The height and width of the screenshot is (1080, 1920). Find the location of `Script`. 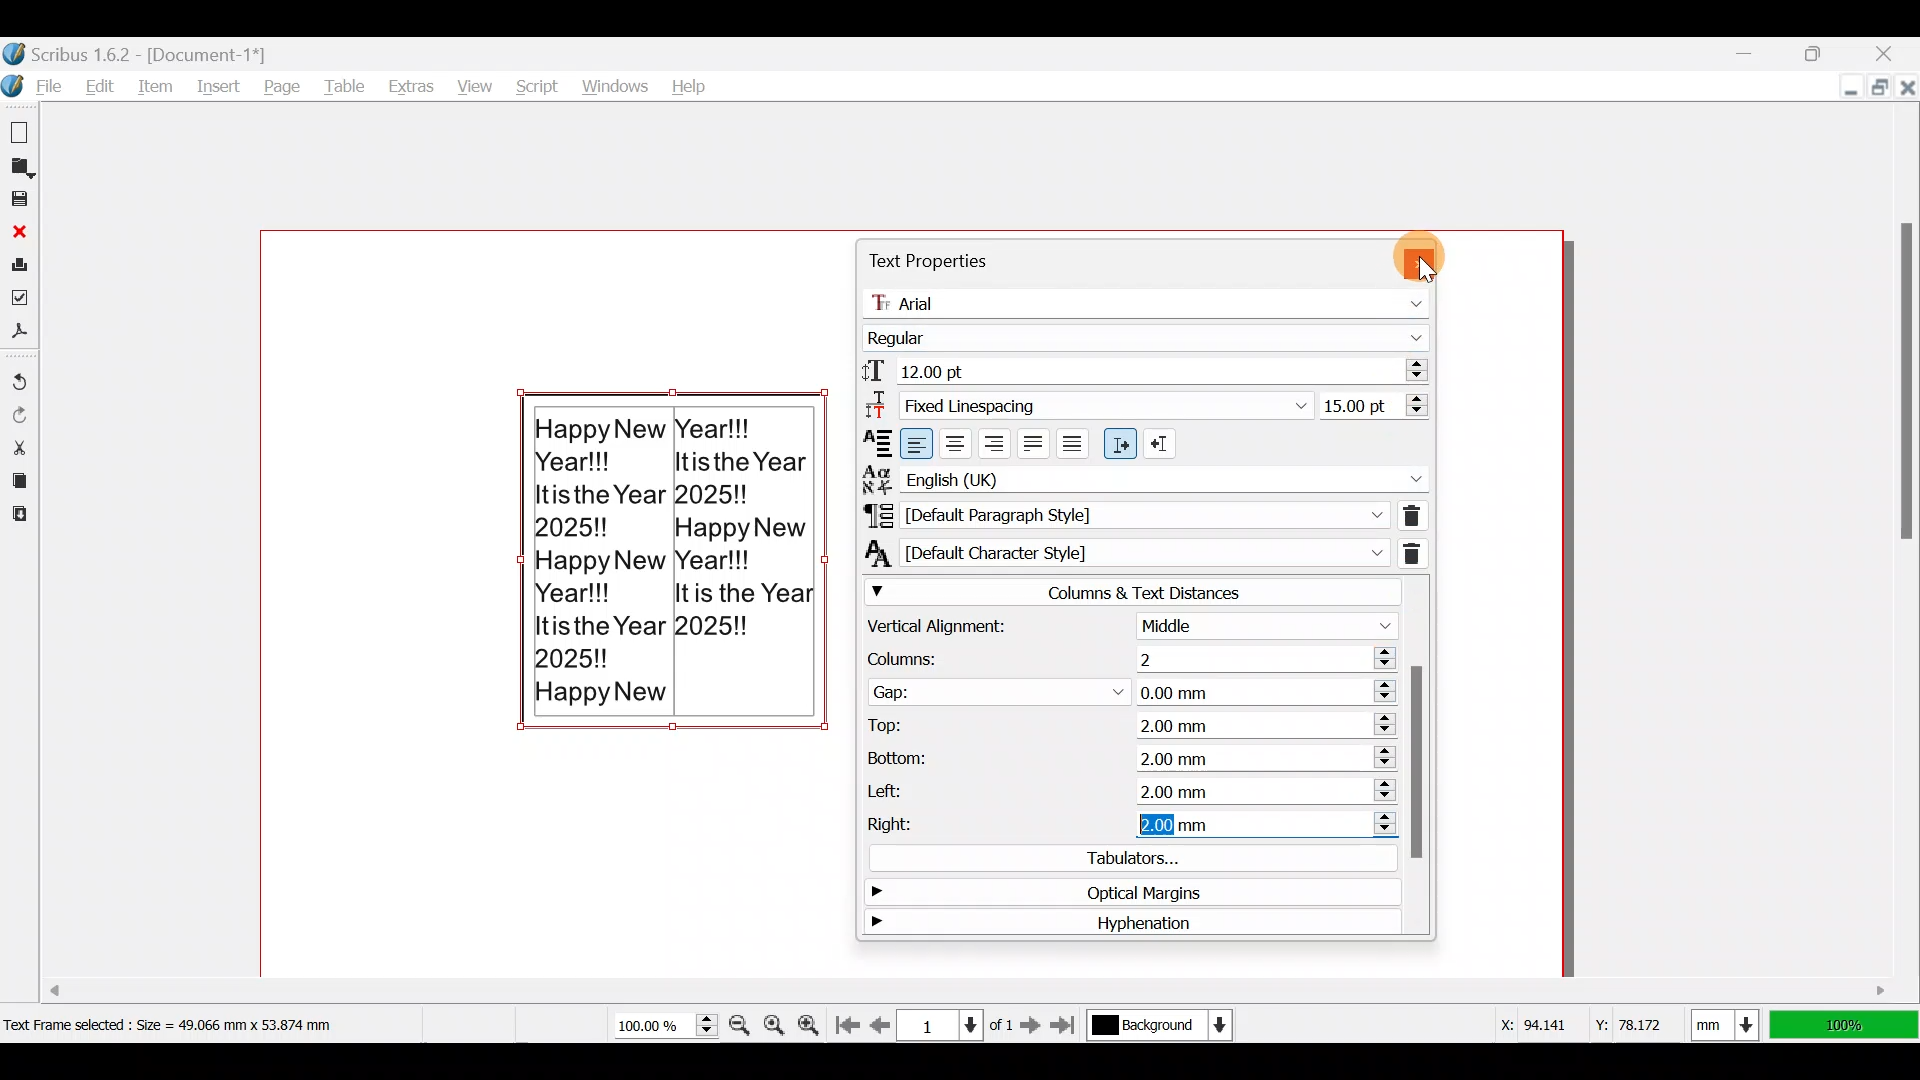

Script is located at coordinates (534, 81).